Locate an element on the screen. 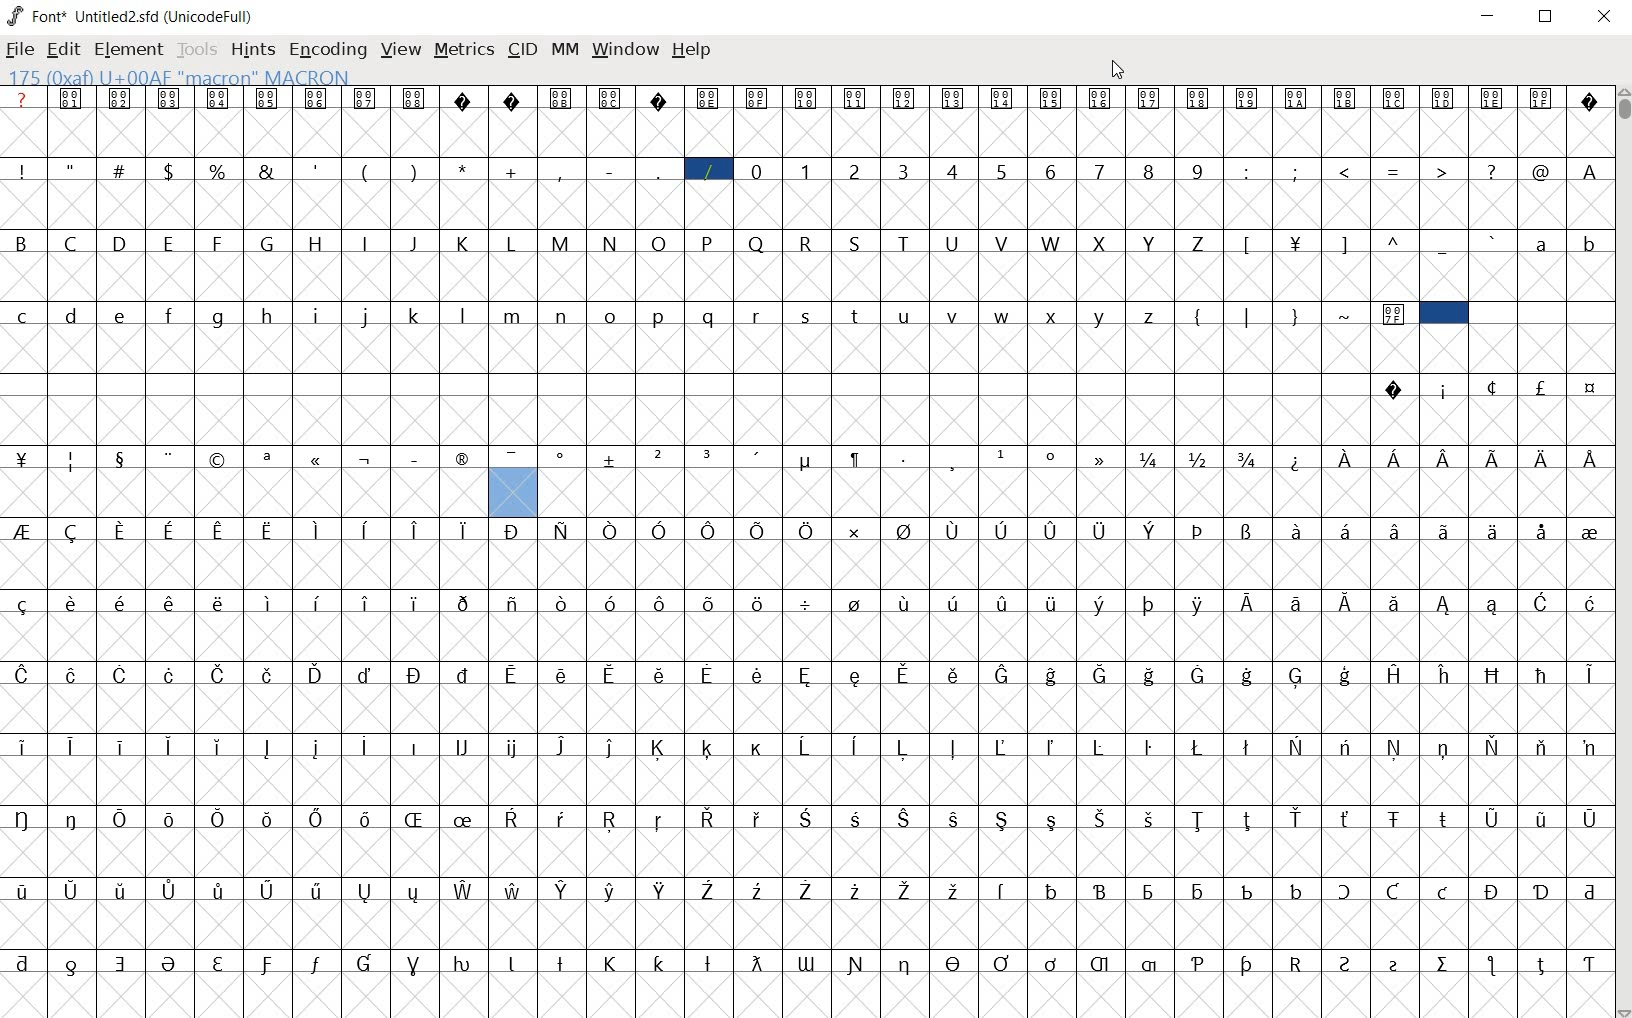 The height and width of the screenshot is (1018, 1632). Symbol is located at coordinates (171, 962).